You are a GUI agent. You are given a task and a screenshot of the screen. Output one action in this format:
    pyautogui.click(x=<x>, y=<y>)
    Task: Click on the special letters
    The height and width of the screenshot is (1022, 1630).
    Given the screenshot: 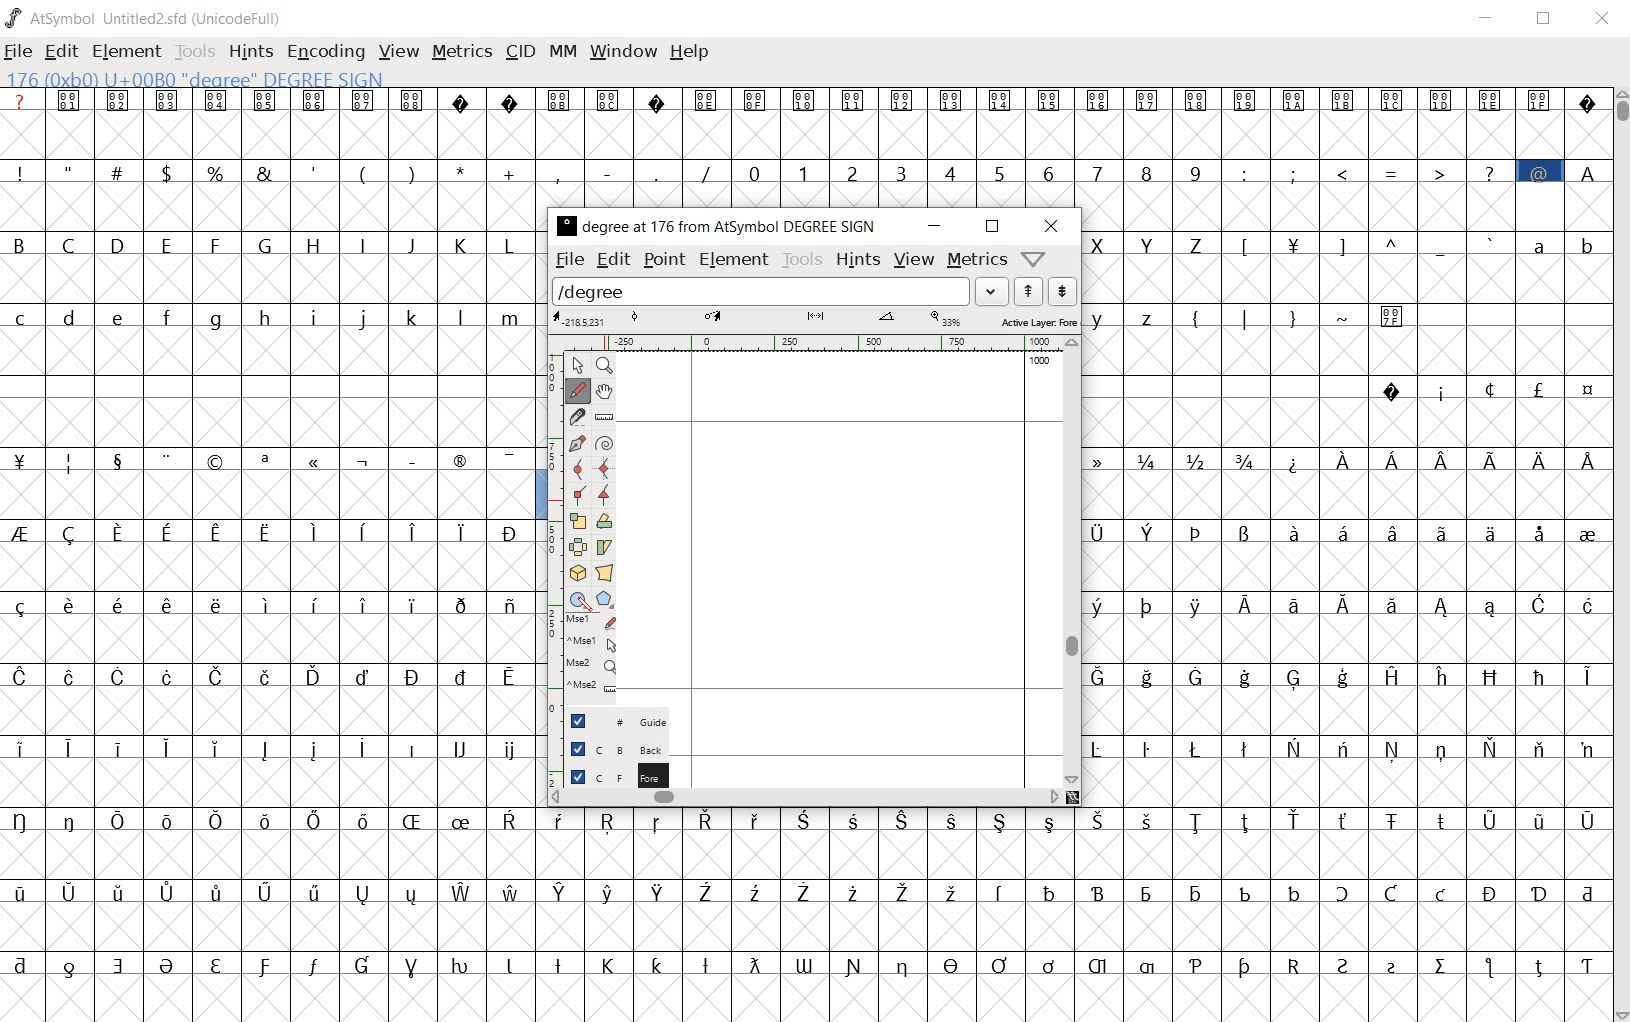 What is the action you would take?
    pyautogui.click(x=267, y=818)
    